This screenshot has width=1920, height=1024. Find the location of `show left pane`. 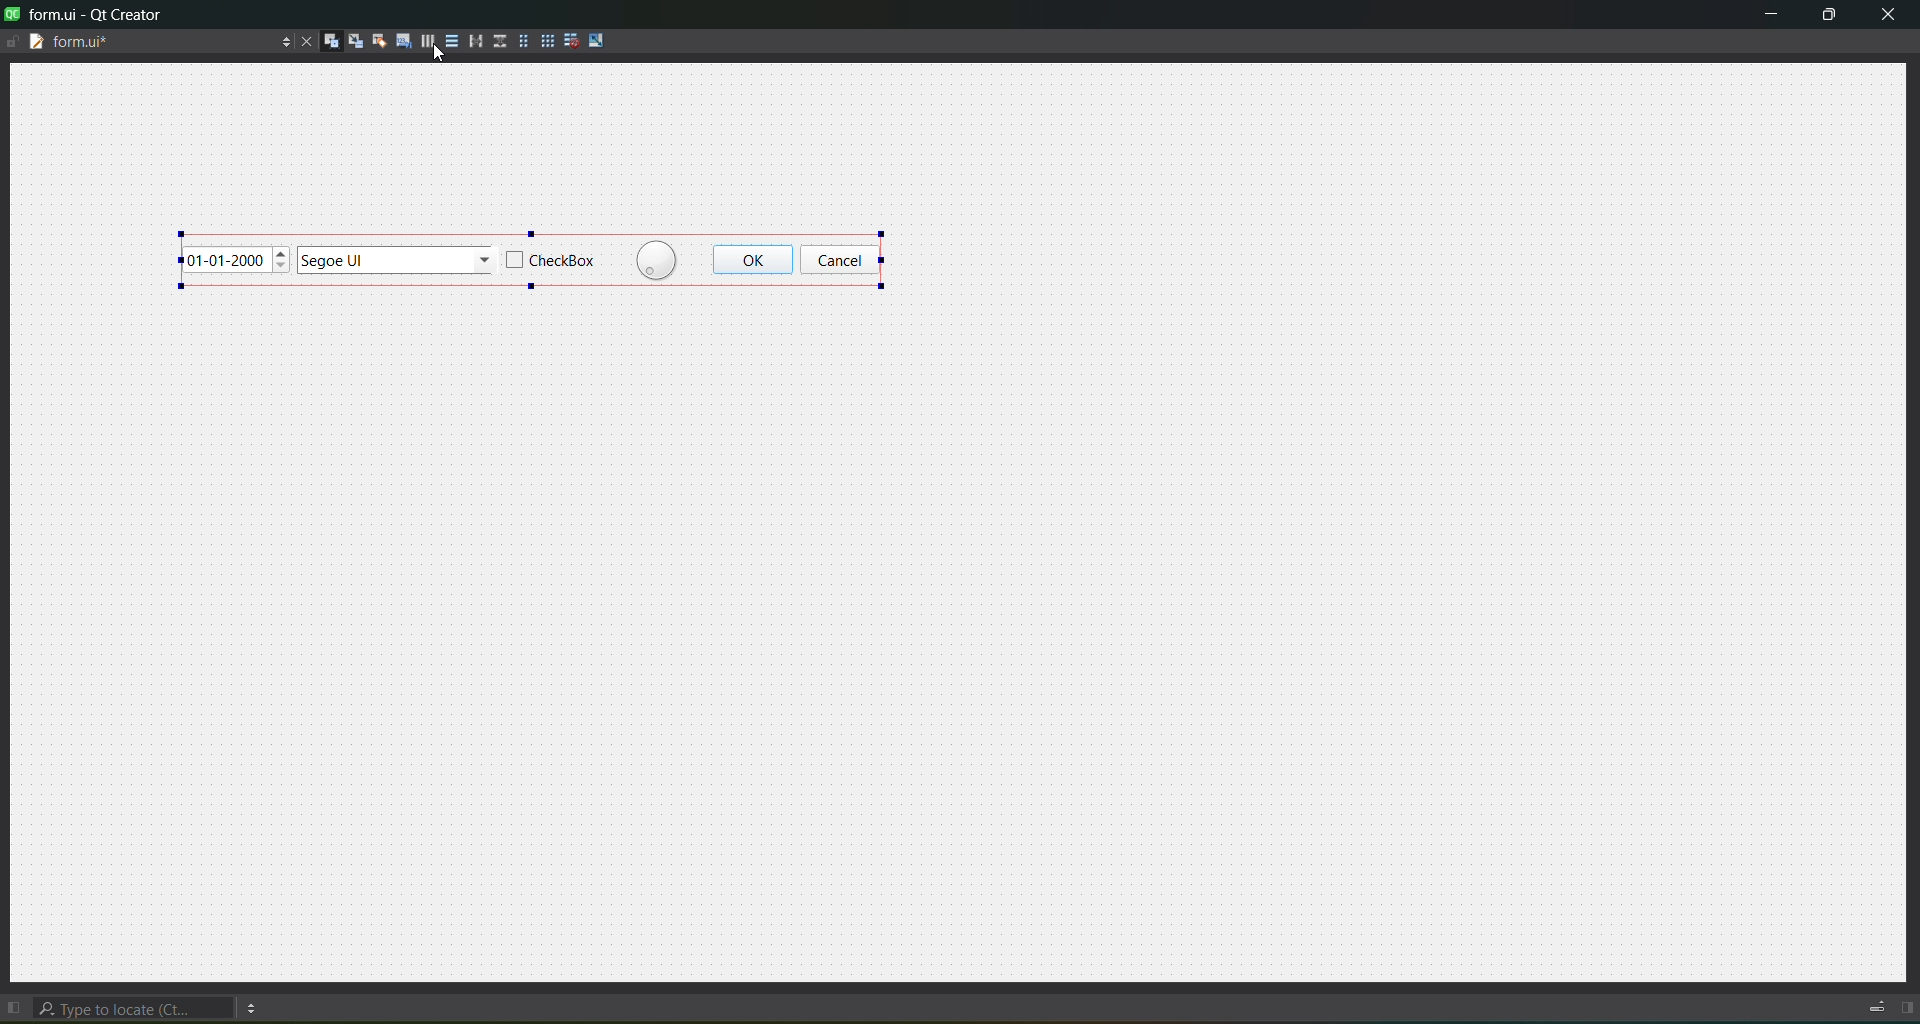

show left pane is located at coordinates (13, 1002).